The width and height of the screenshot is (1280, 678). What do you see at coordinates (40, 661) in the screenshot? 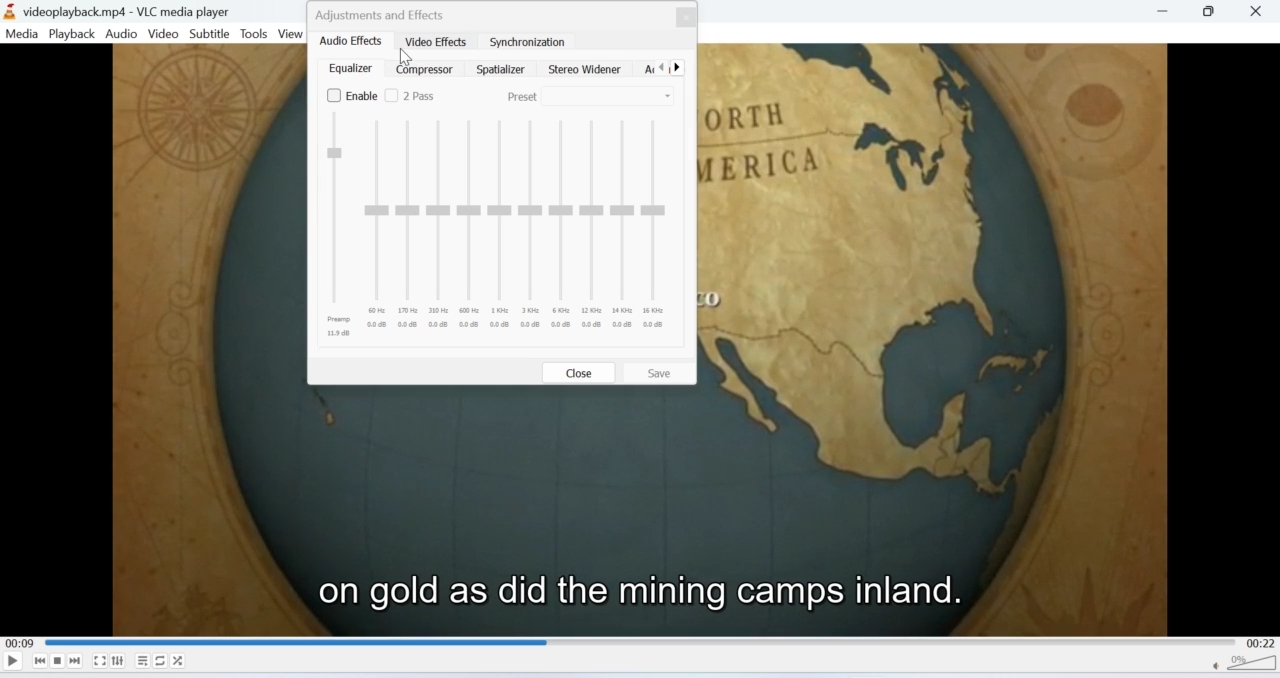
I see `Seek backwards` at bounding box center [40, 661].